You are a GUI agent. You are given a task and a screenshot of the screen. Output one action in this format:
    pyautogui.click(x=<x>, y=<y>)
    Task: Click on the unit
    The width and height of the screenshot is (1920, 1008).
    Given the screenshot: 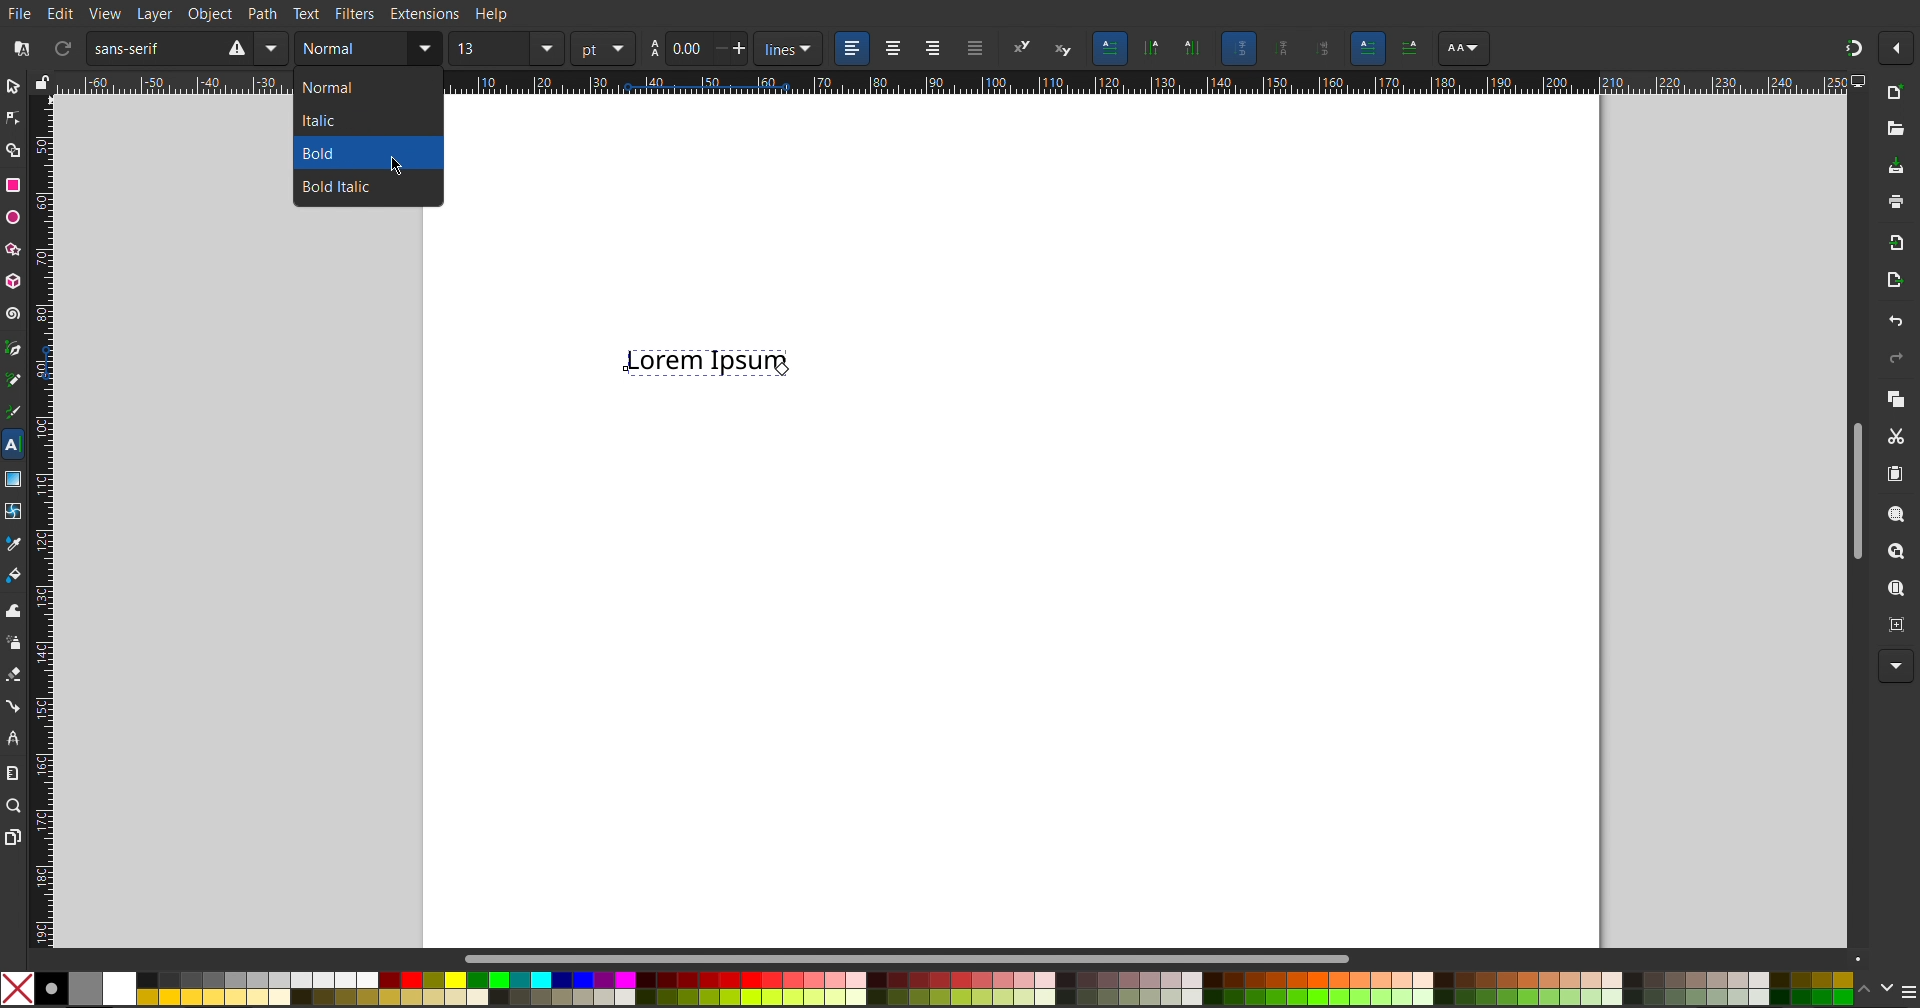 What is the action you would take?
    pyautogui.click(x=602, y=49)
    